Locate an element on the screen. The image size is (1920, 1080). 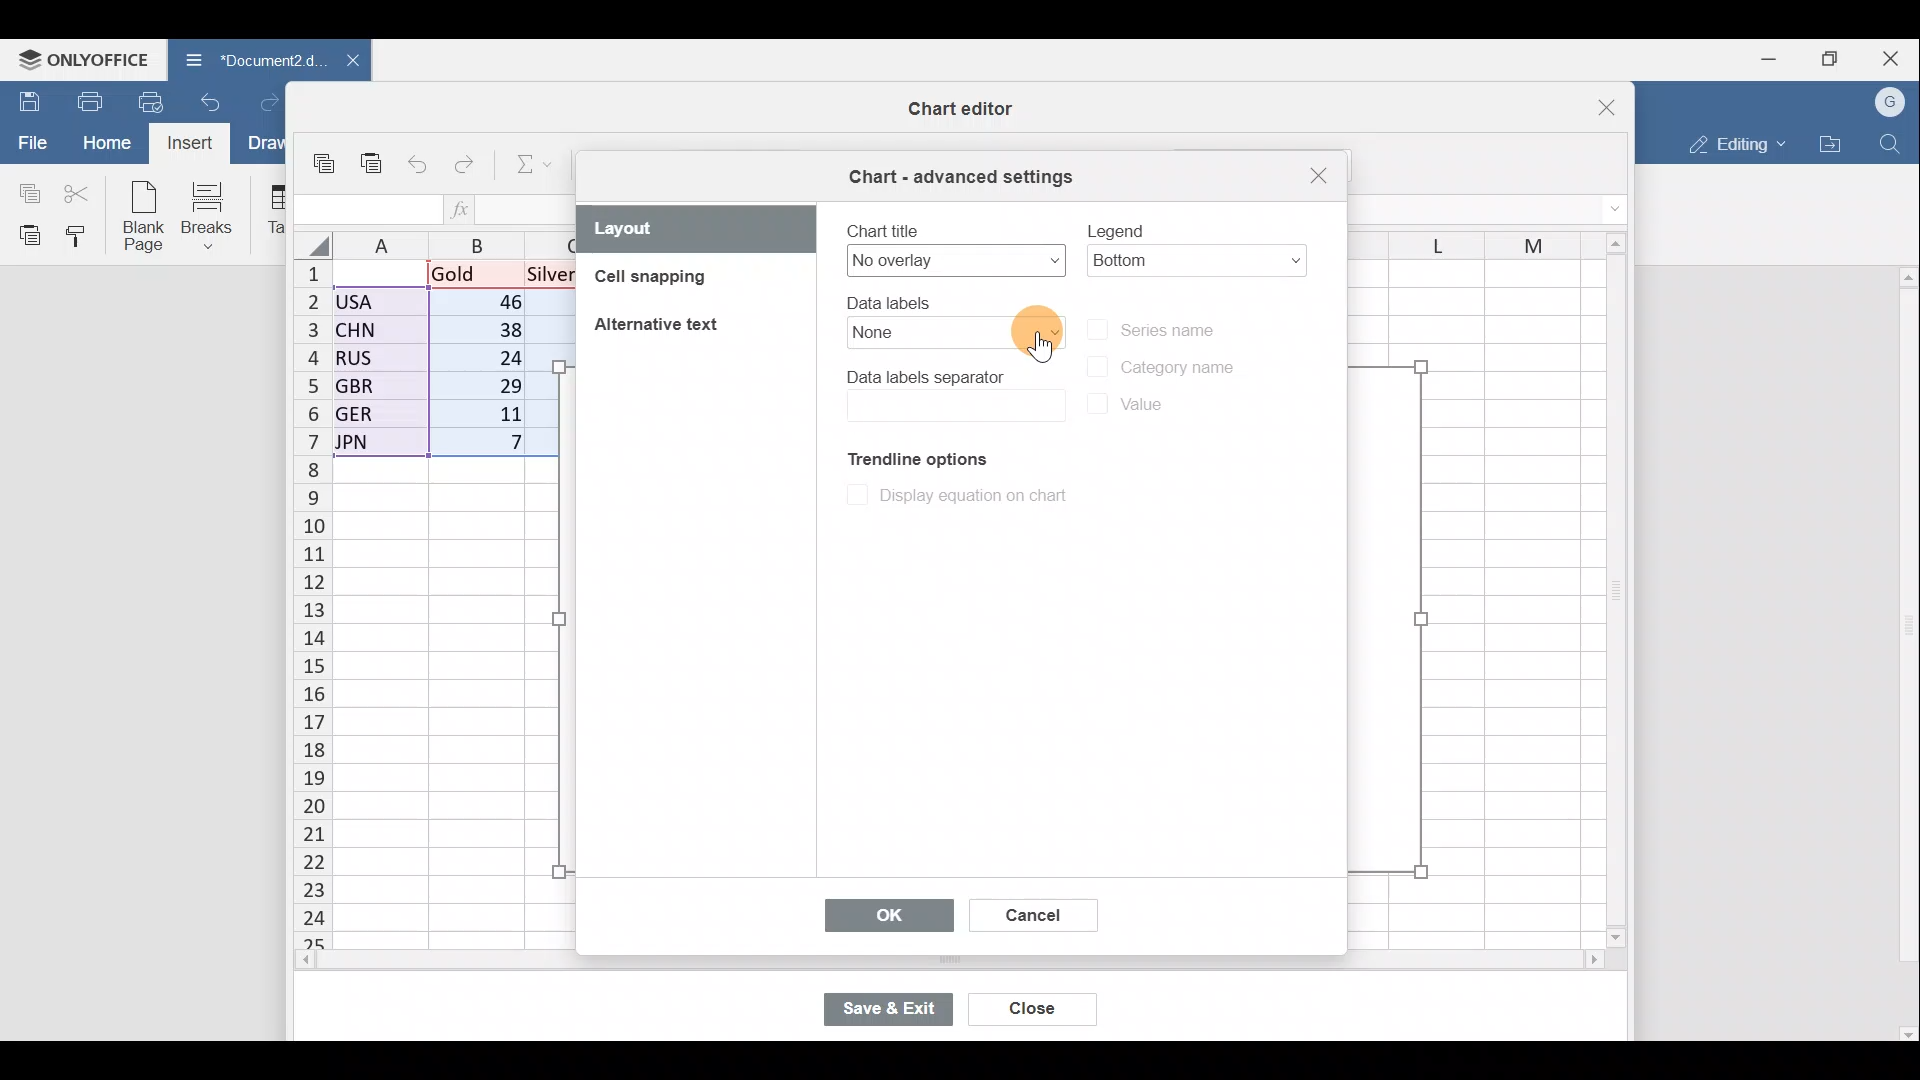
Chart title is located at coordinates (954, 245).